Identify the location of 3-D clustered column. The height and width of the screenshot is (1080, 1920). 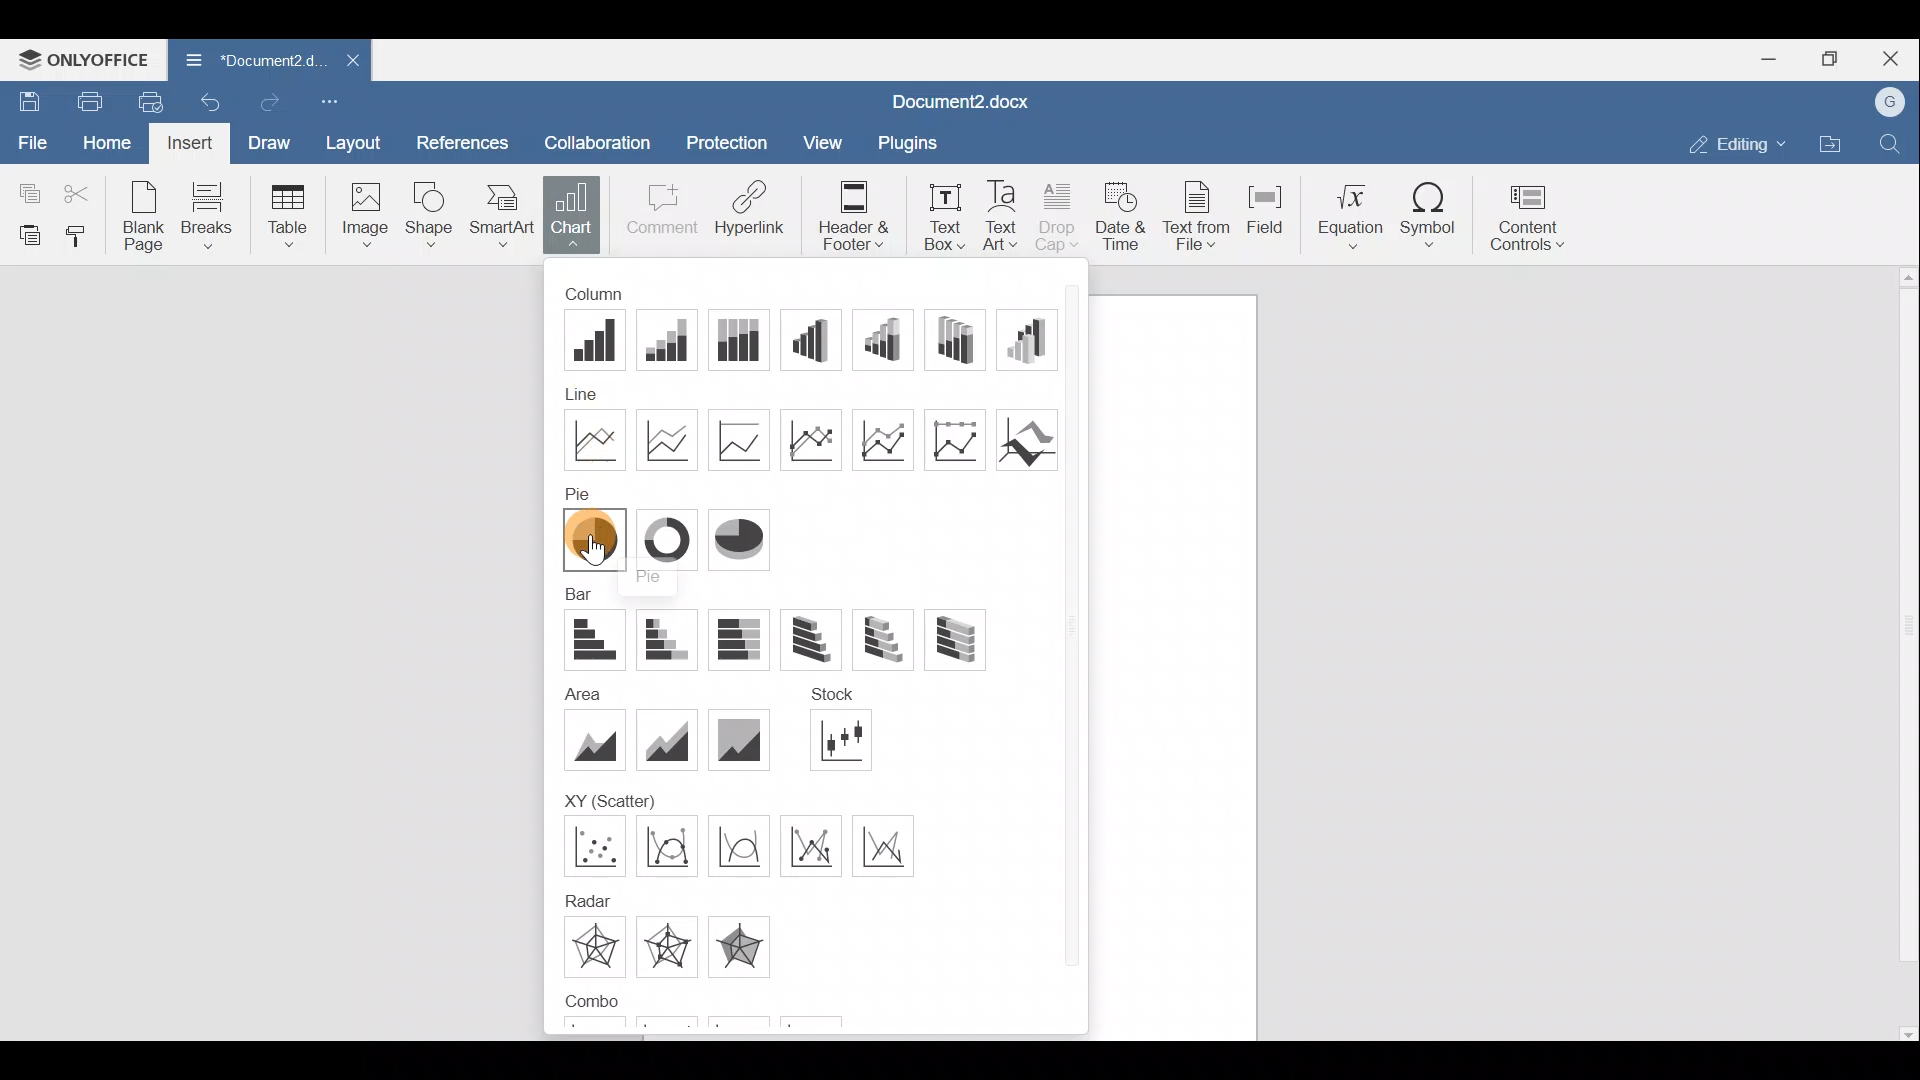
(810, 338).